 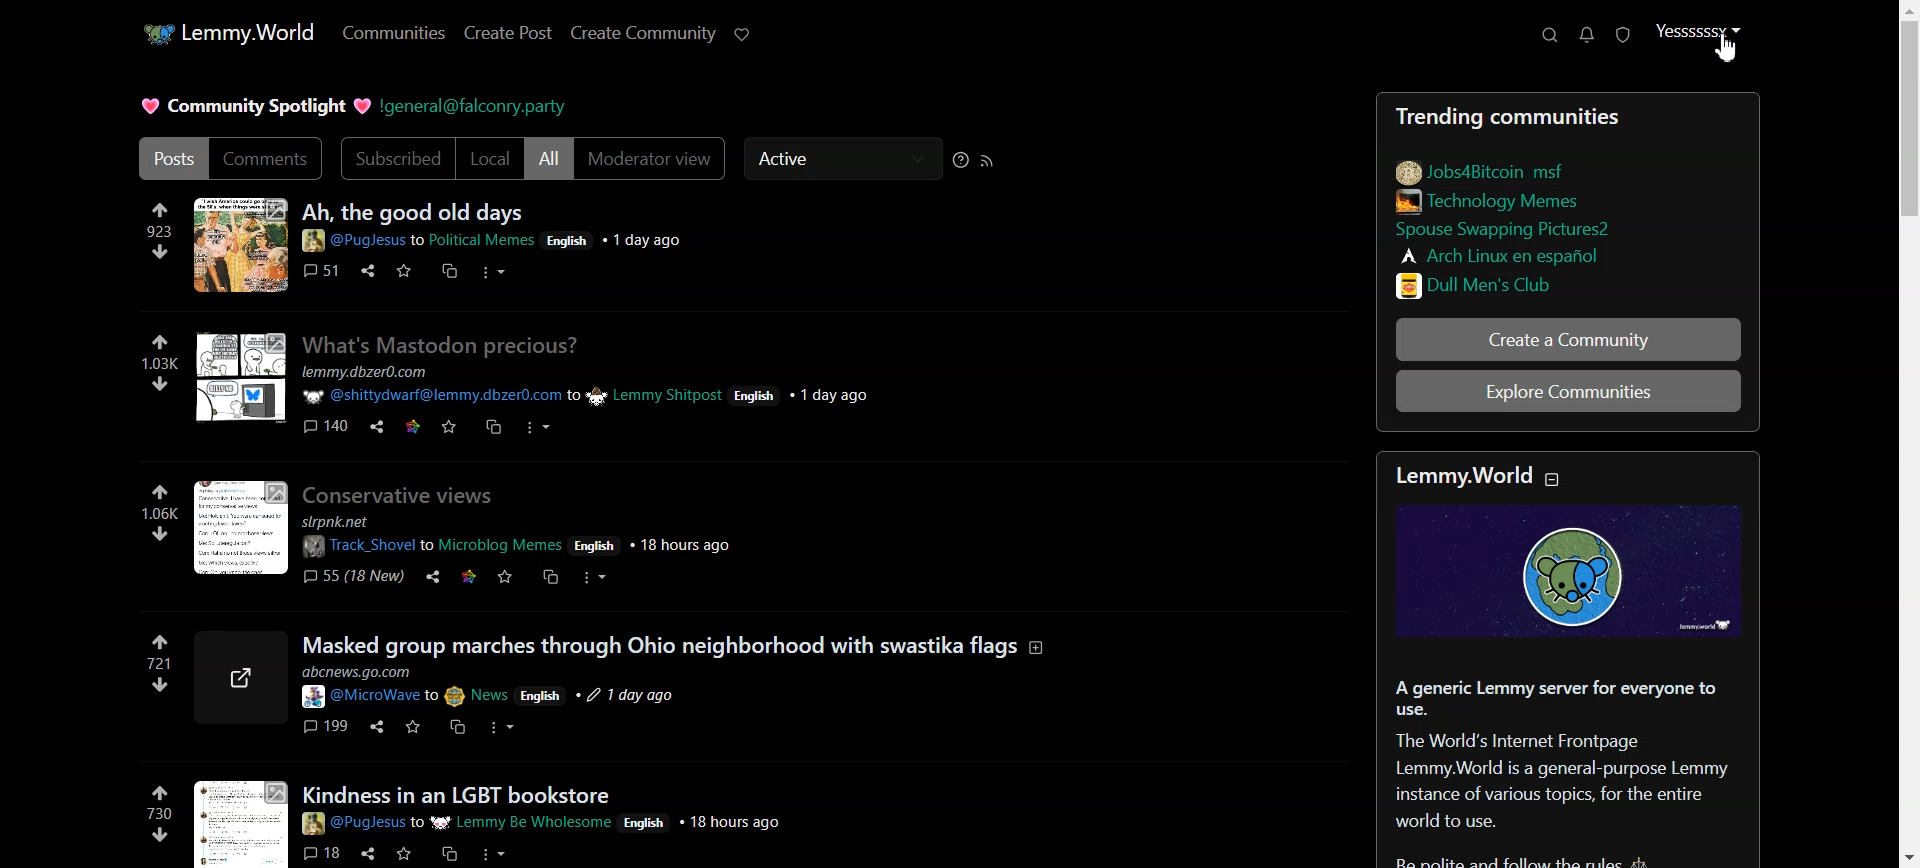 I want to click on share, so click(x=429, y=577).